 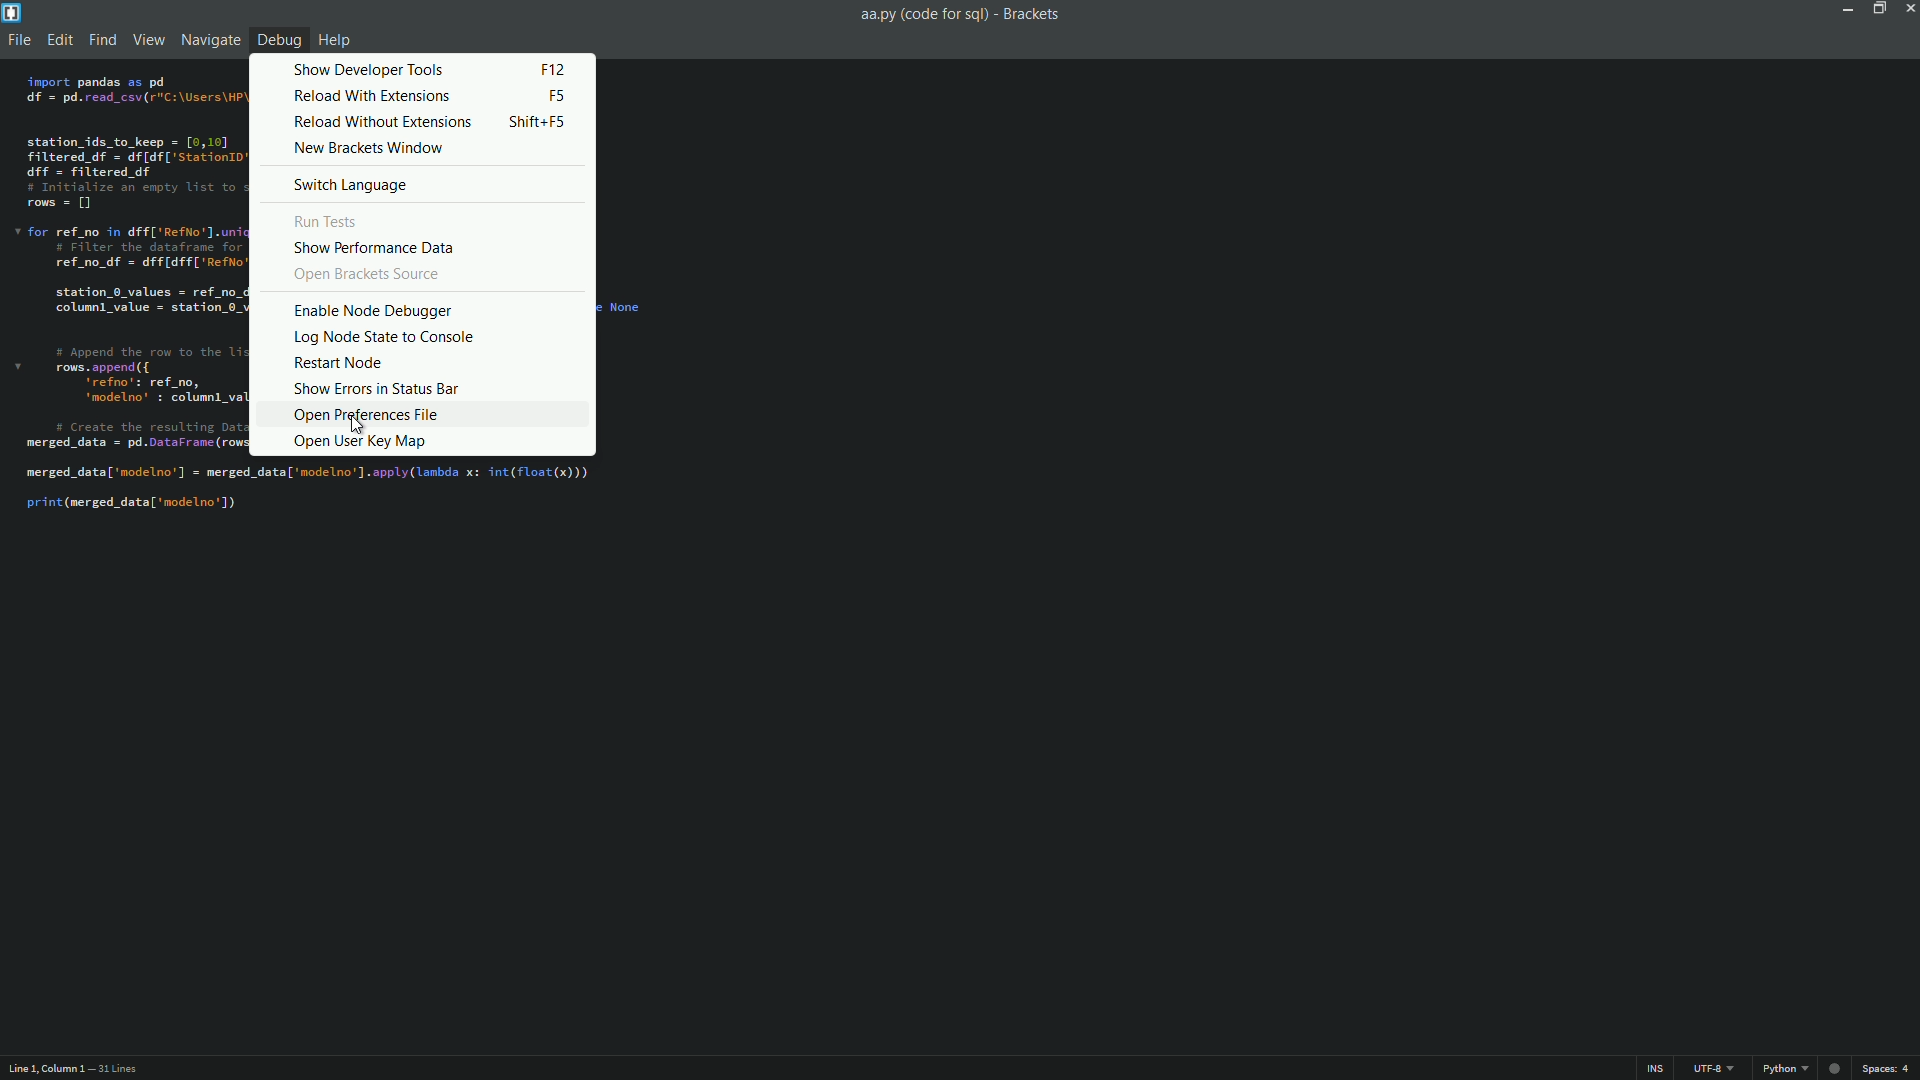 I want to click on Line 1, Column 1 — 31 Lines., so click(x=73, y=1066).